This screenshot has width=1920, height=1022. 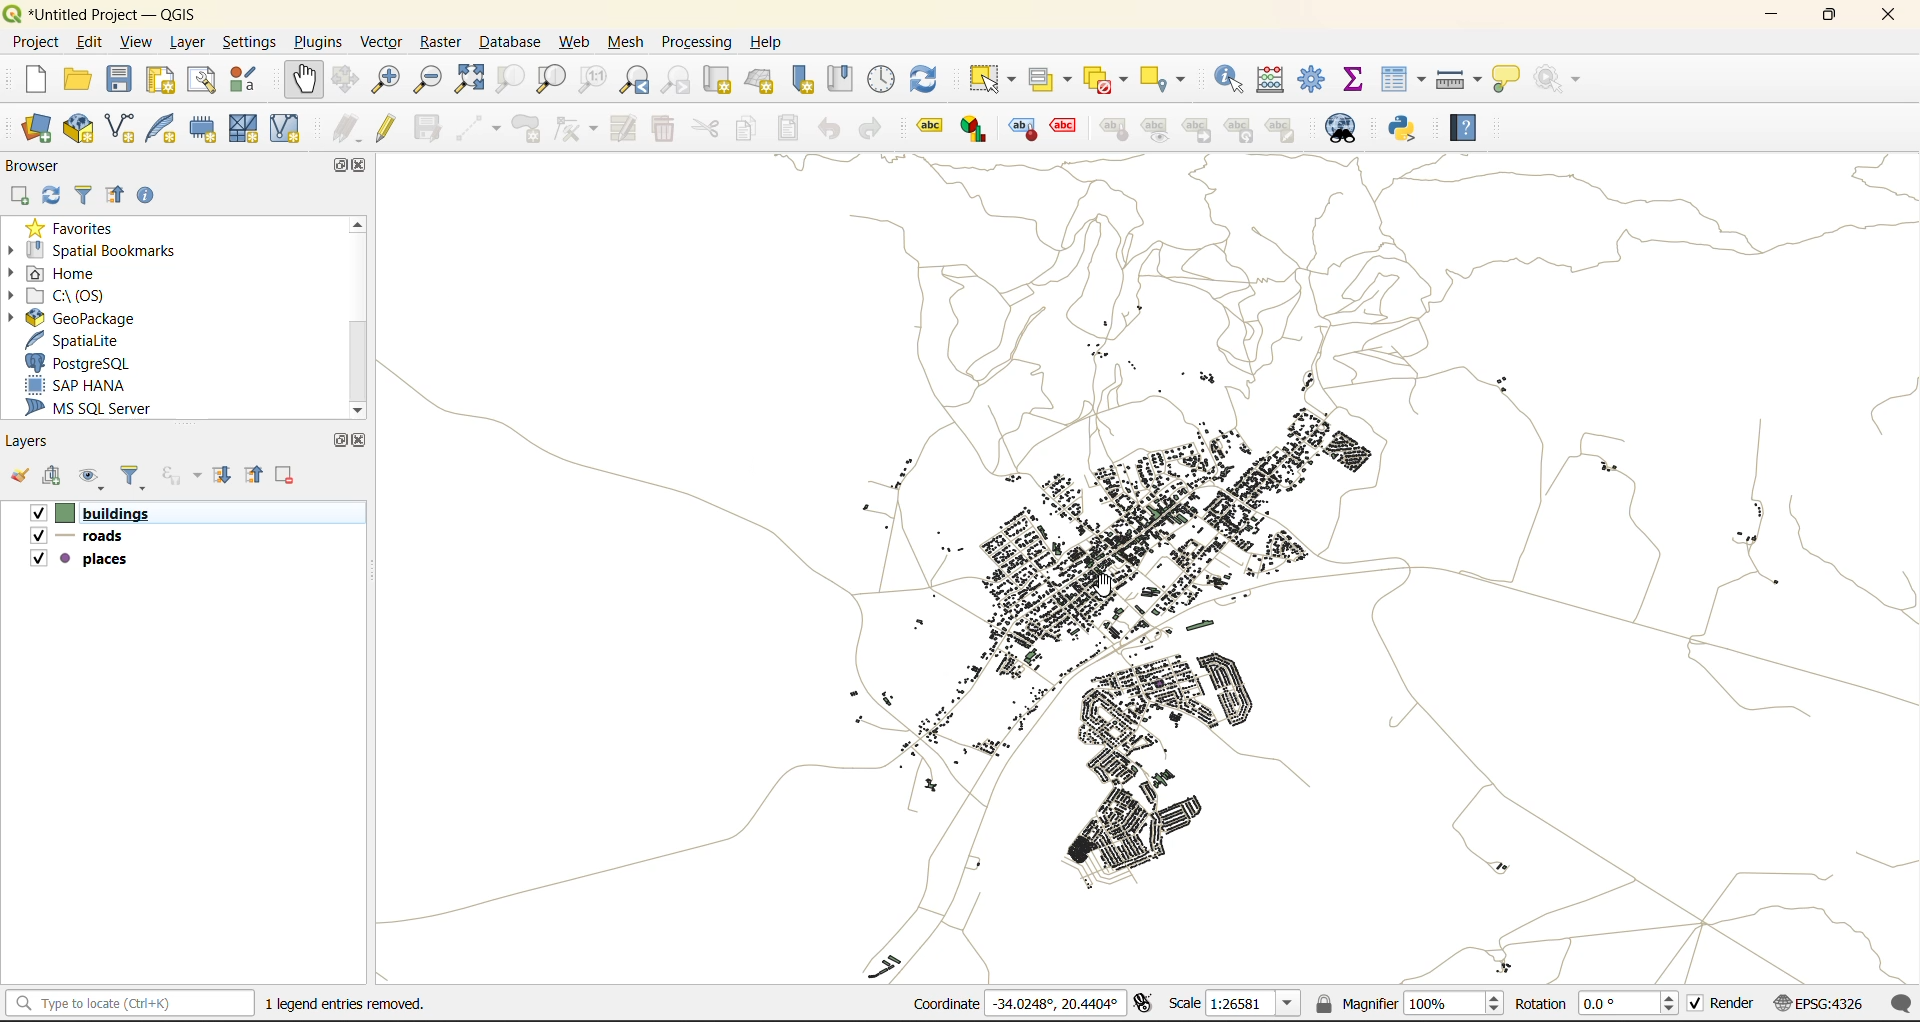 What do you see at coordinates (94, 535) in the screenshot?
I see `roads` at bounding box center [94, 535].